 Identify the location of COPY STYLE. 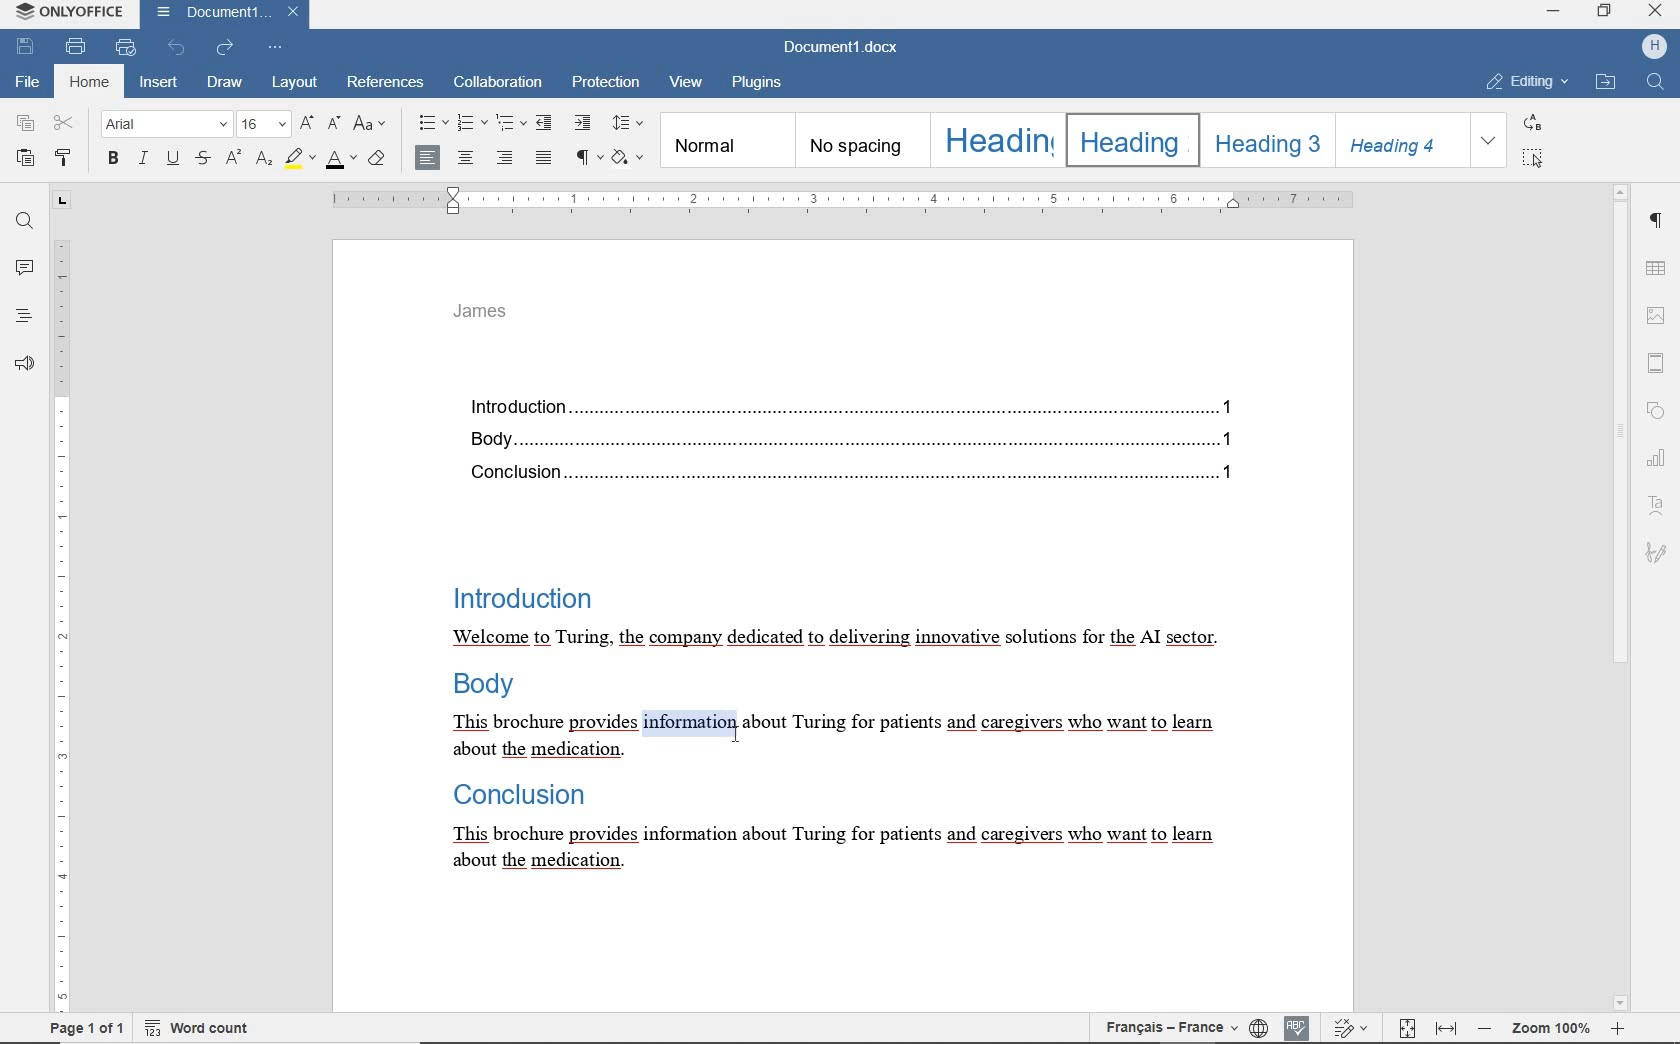
(65, 157).